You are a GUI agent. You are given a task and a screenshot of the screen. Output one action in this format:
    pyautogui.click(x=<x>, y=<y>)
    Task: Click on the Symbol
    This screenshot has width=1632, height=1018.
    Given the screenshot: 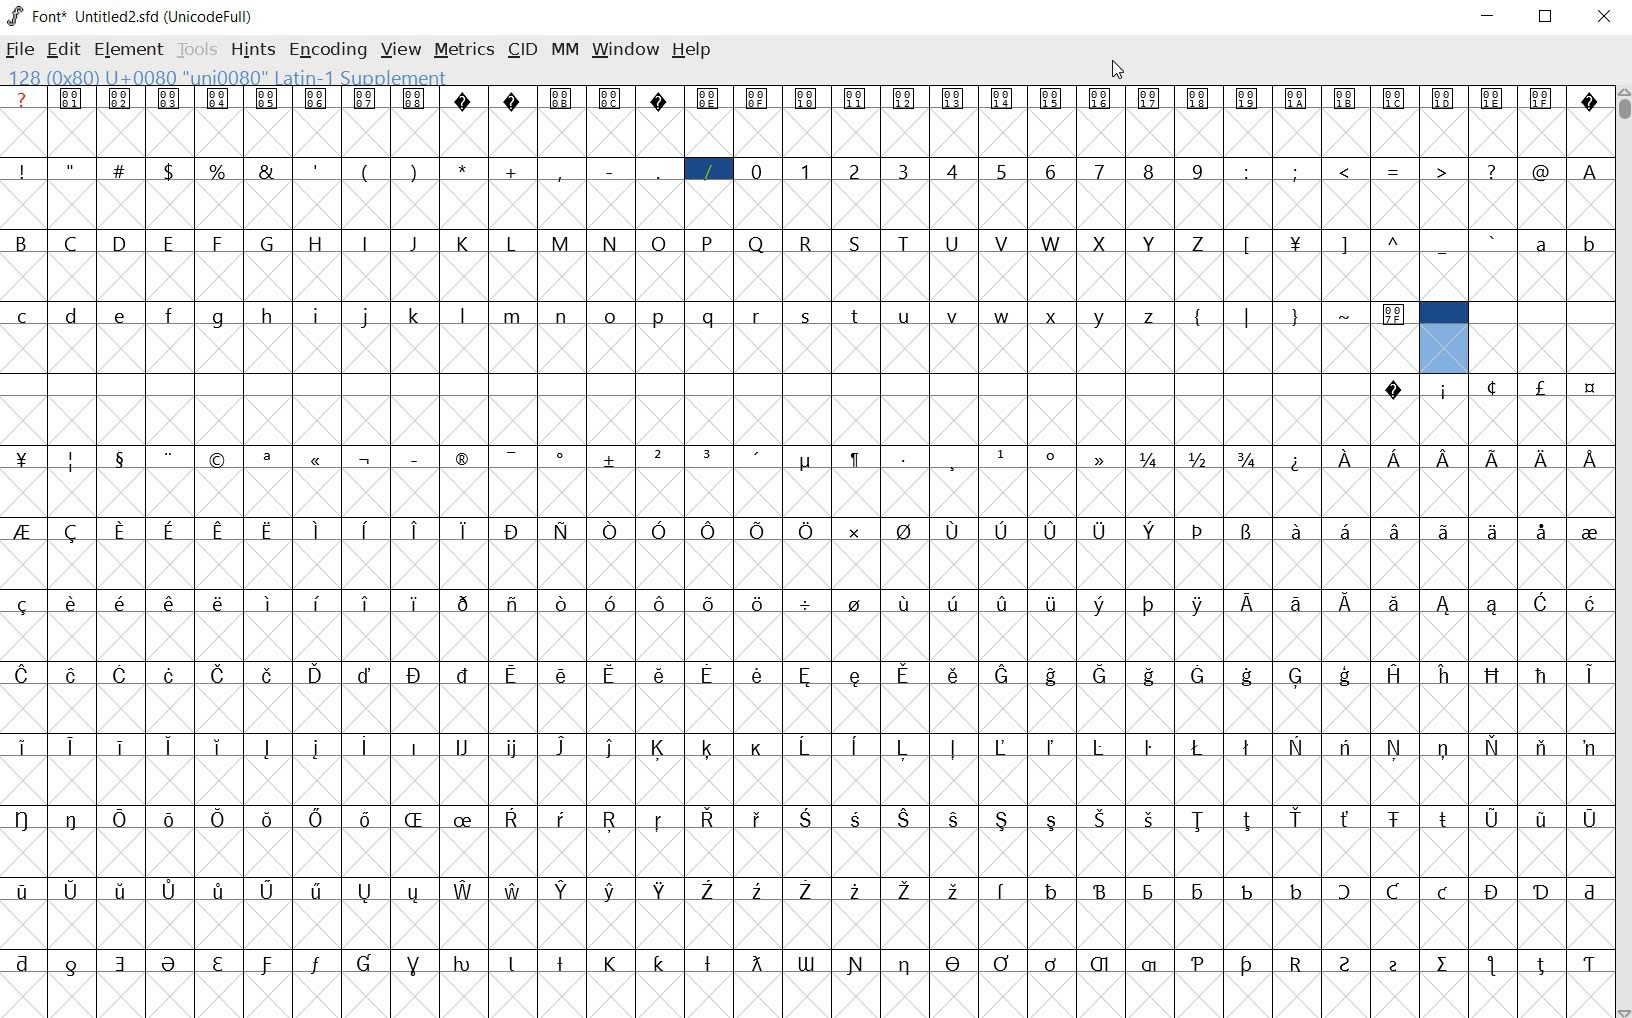 What is the action you would take?
    pyautogui.click(x=1492, y=532)
    